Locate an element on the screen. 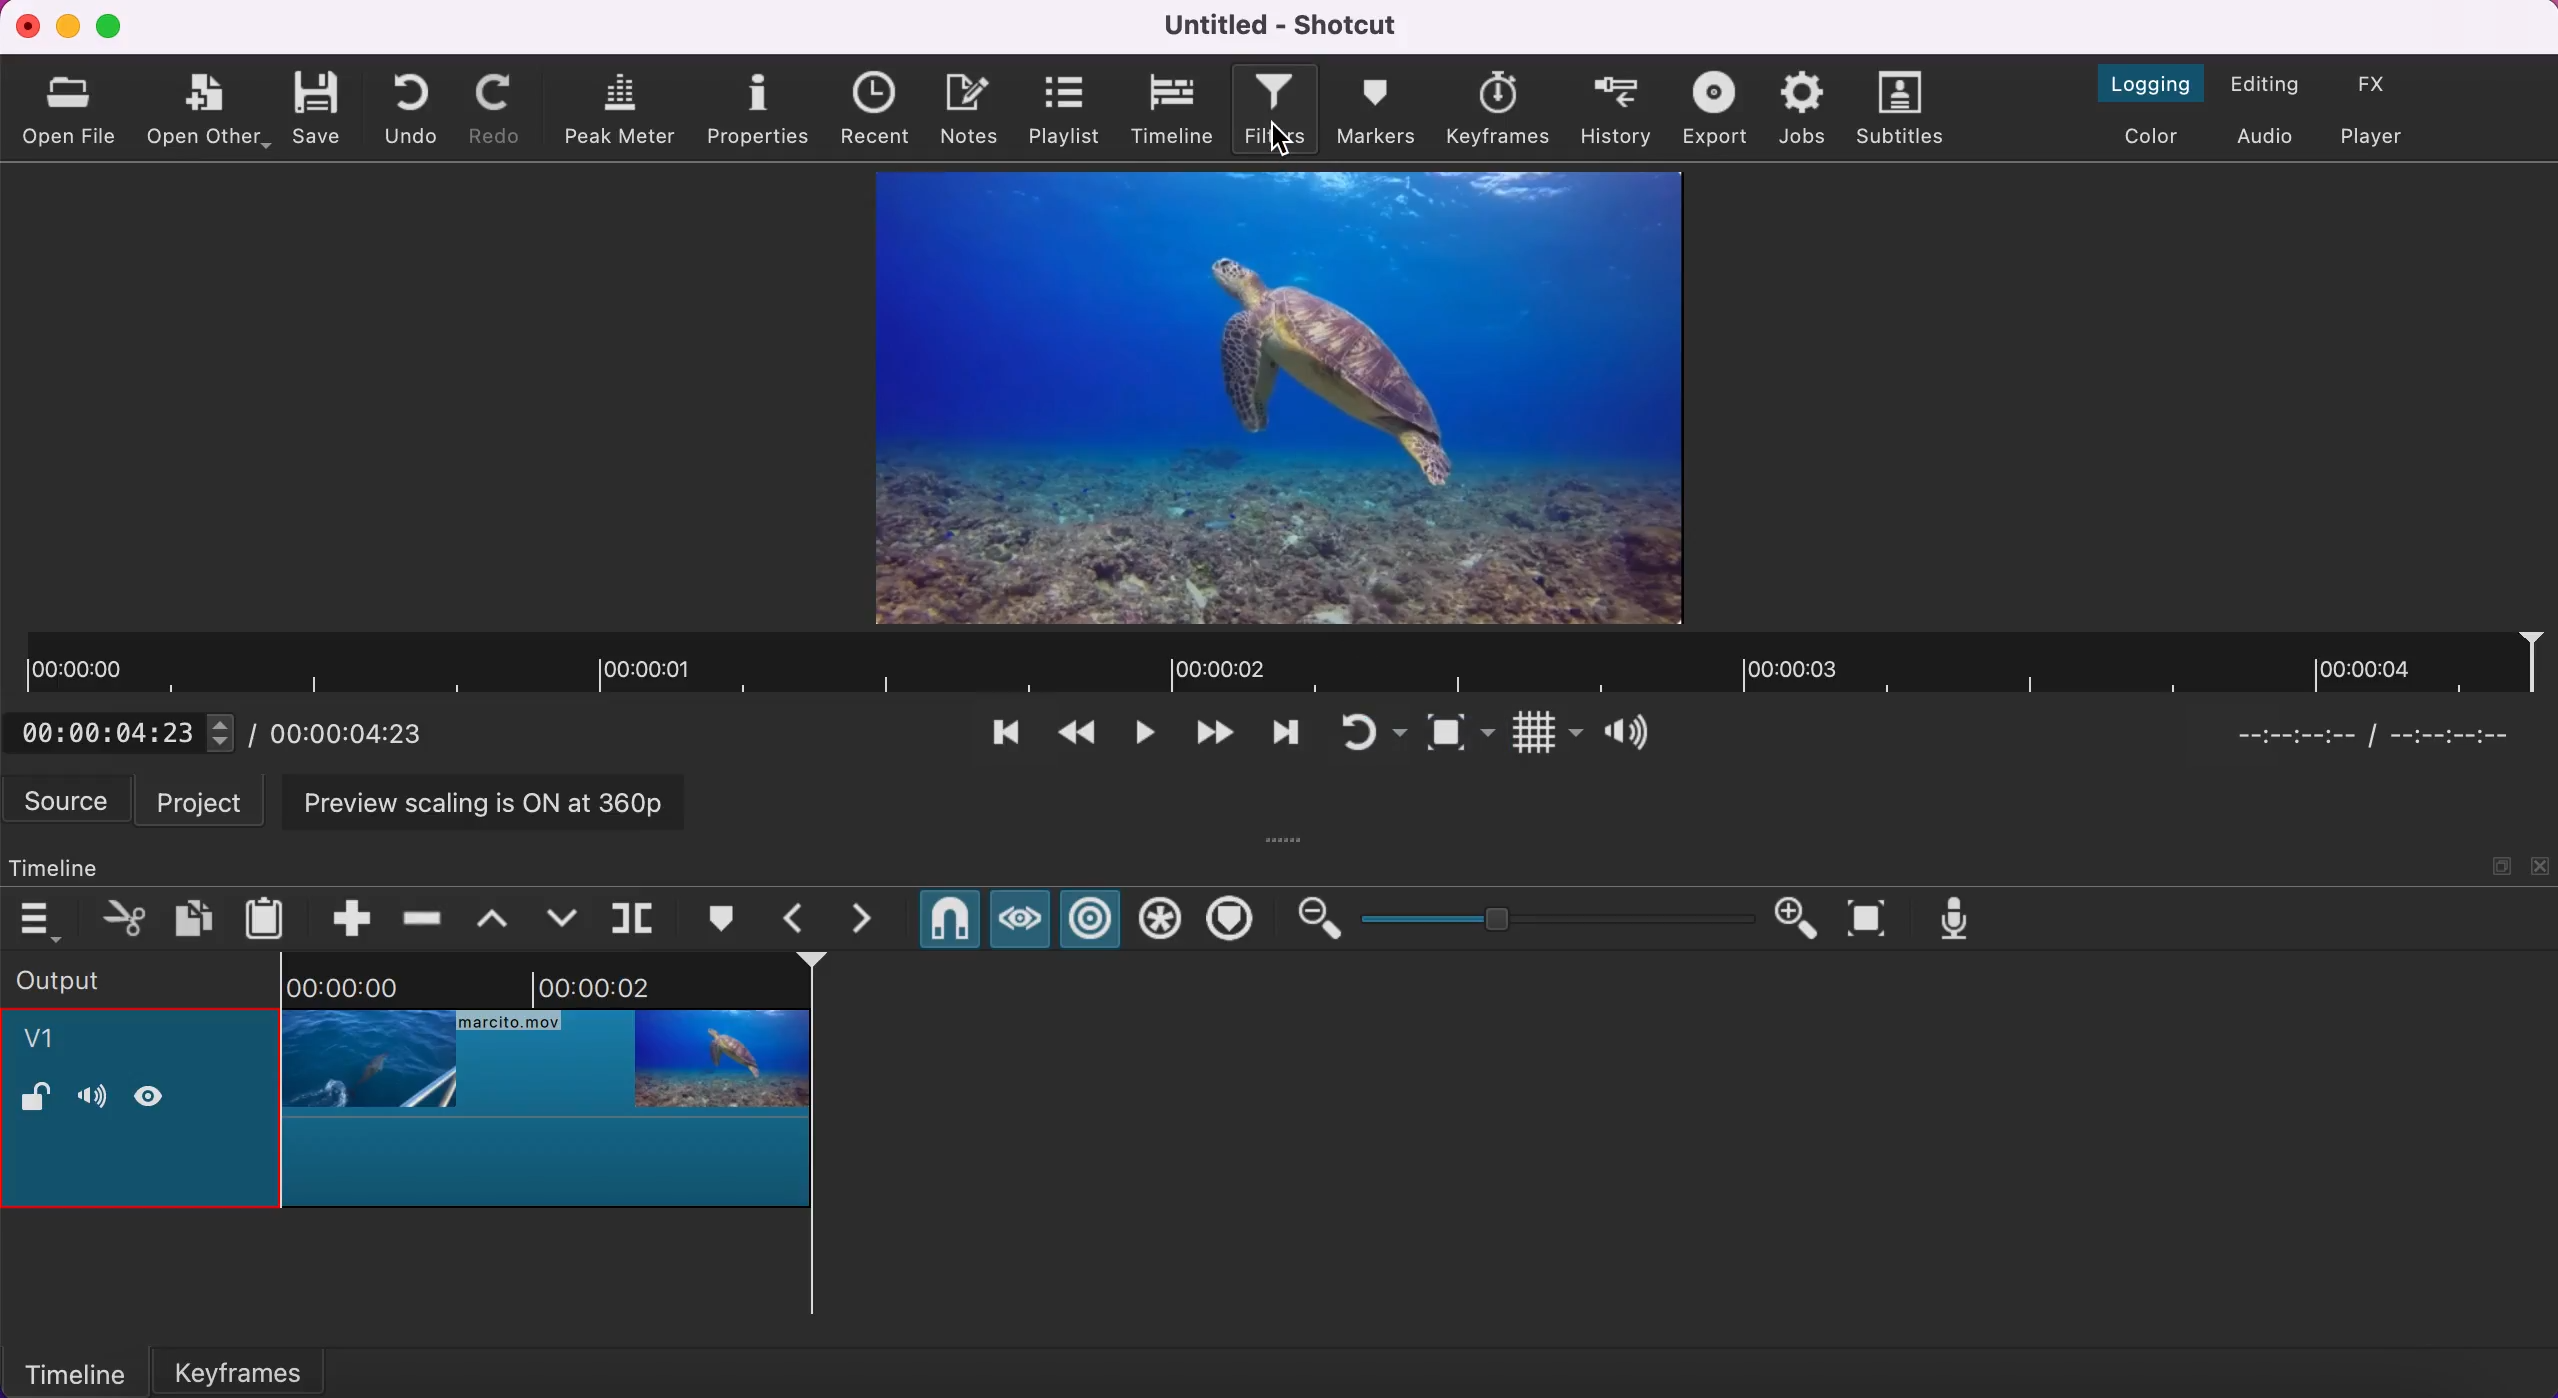 This screenshot has width=2558, height=1398. switch to the editing layout is located at coordinates (2262, 87).